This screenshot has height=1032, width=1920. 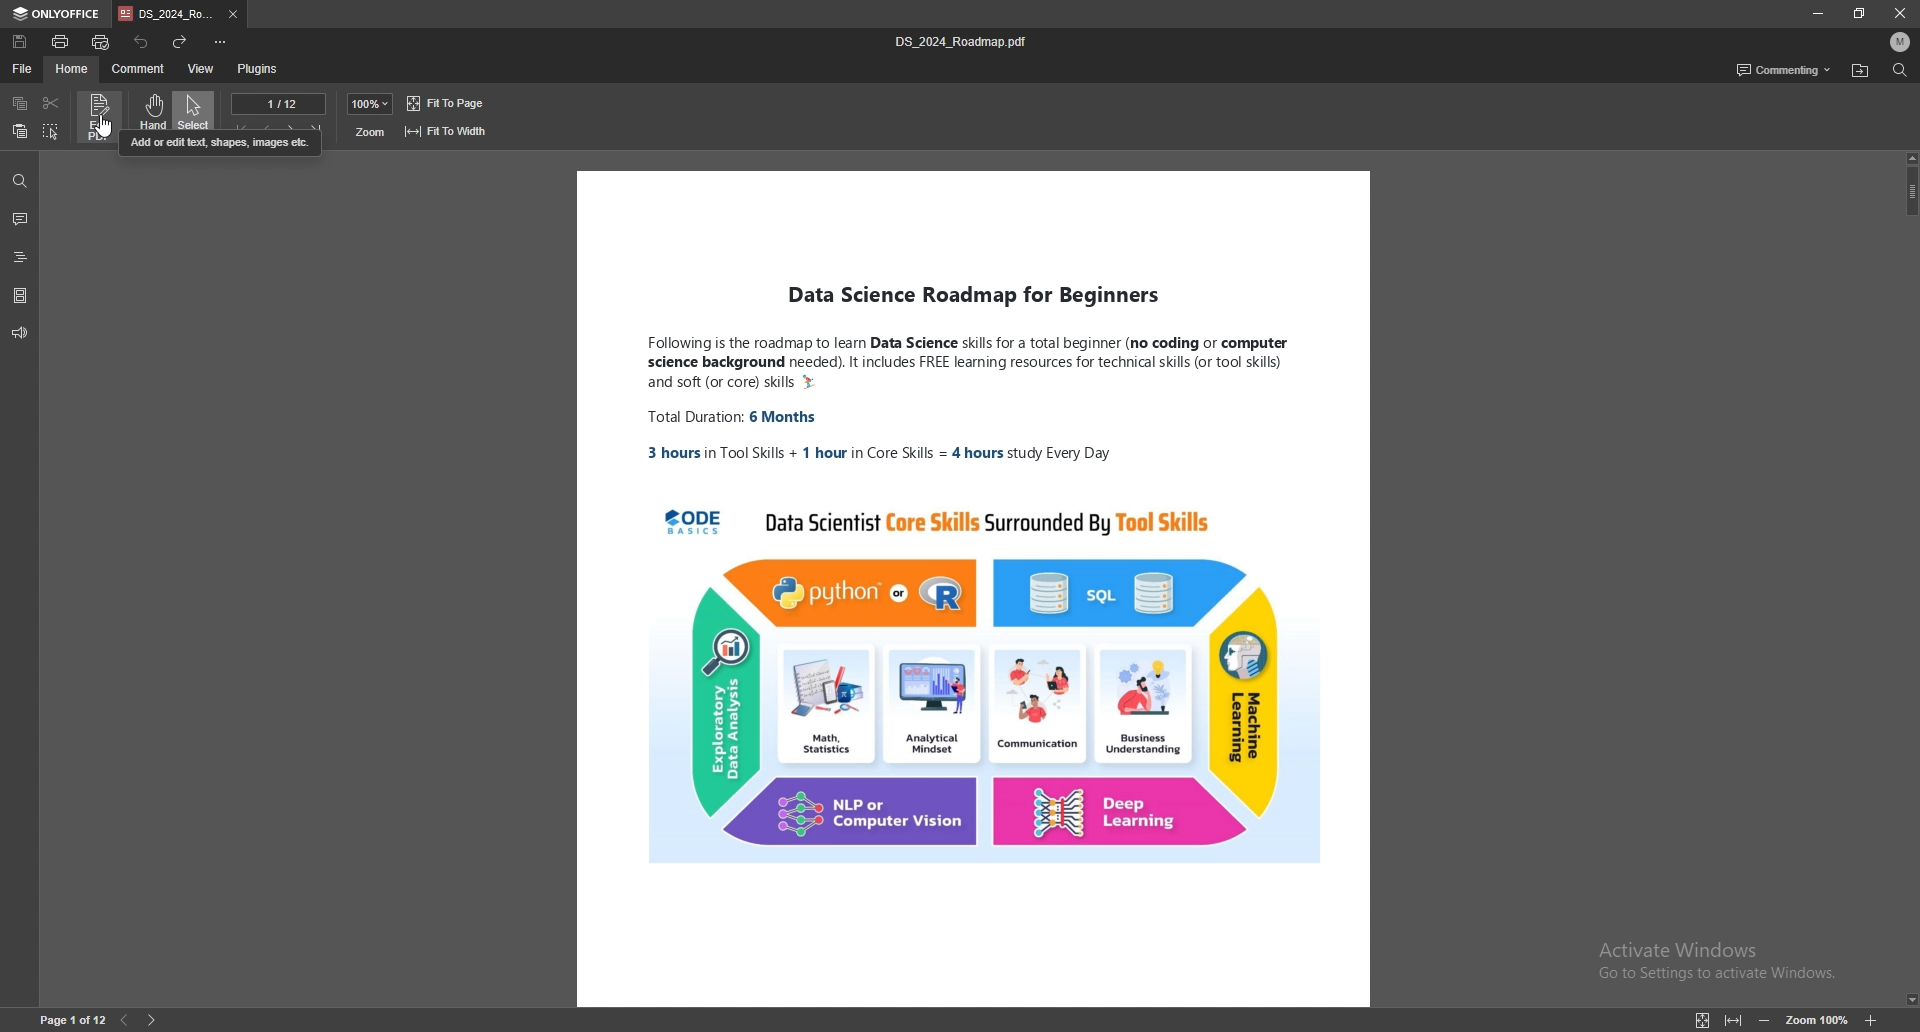 I want to click on page, so click(x=279, y=103).